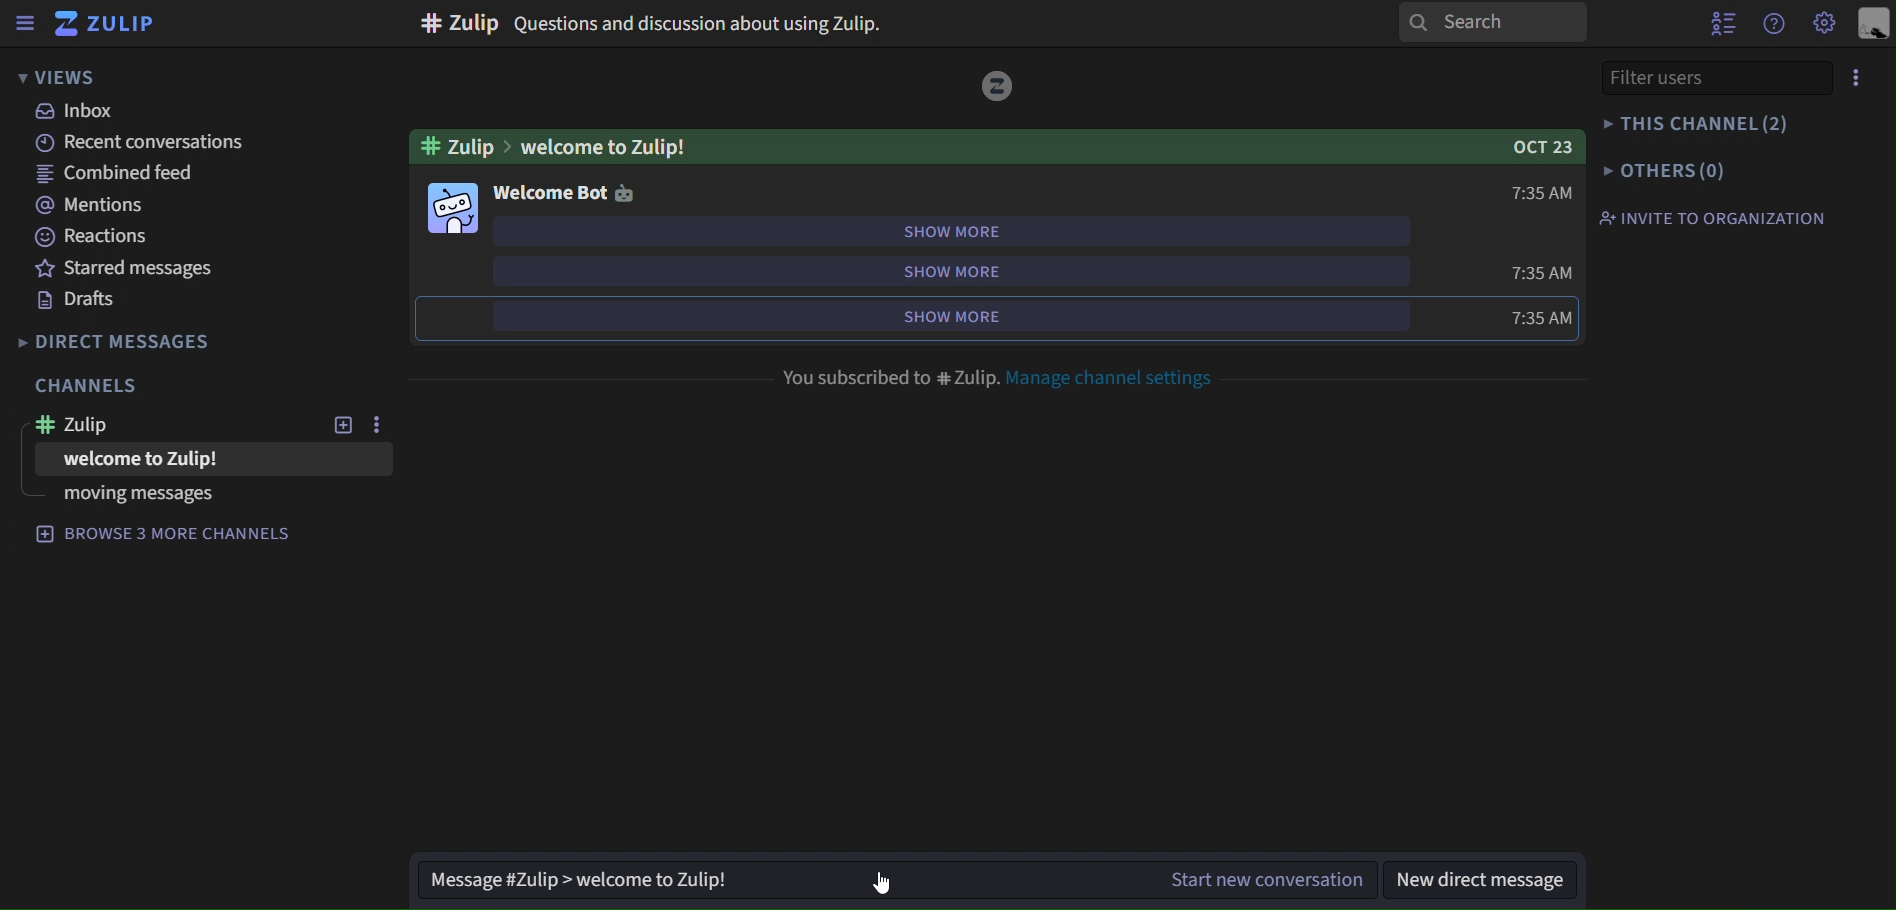  I want to click on 7:35 AM, so click(1540, 292).